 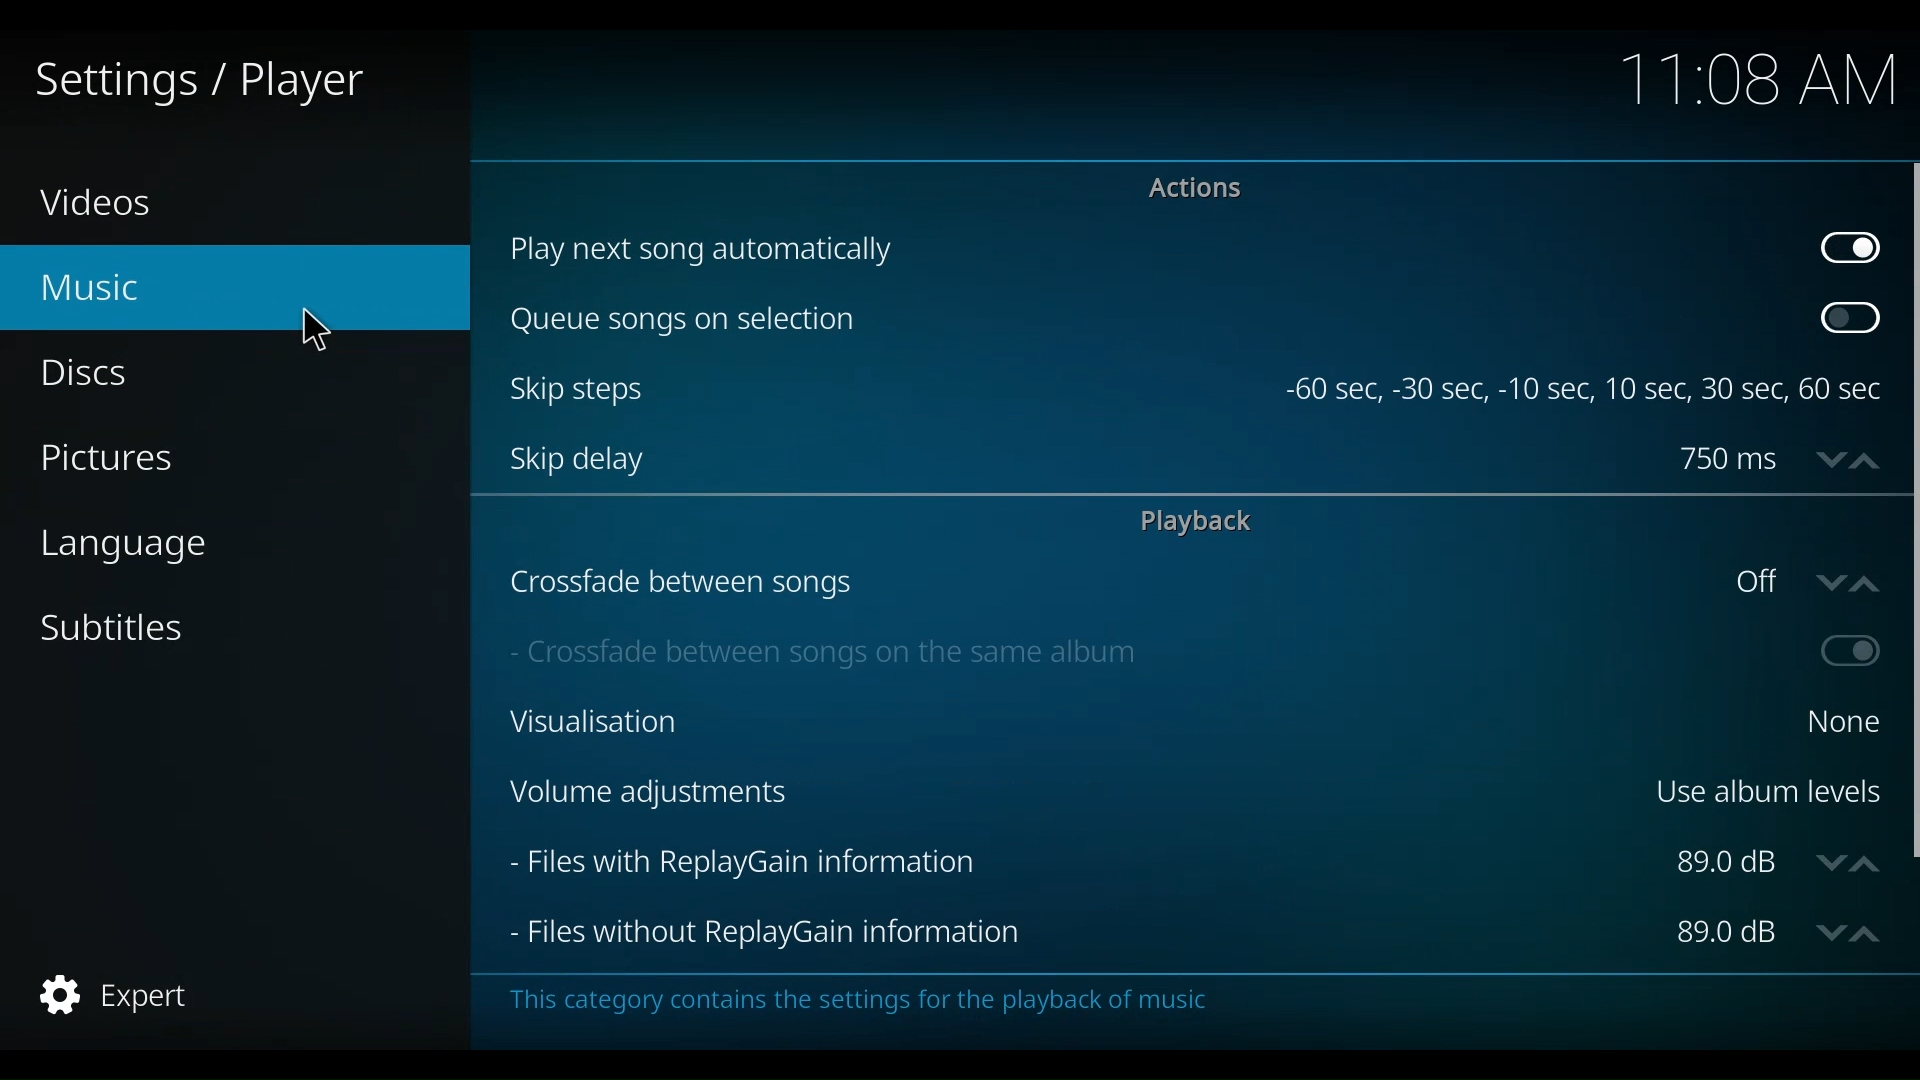 What do you see at coordinates (1870, 581) in the screenshot?
I see `` at bounding box center [1870, 581].